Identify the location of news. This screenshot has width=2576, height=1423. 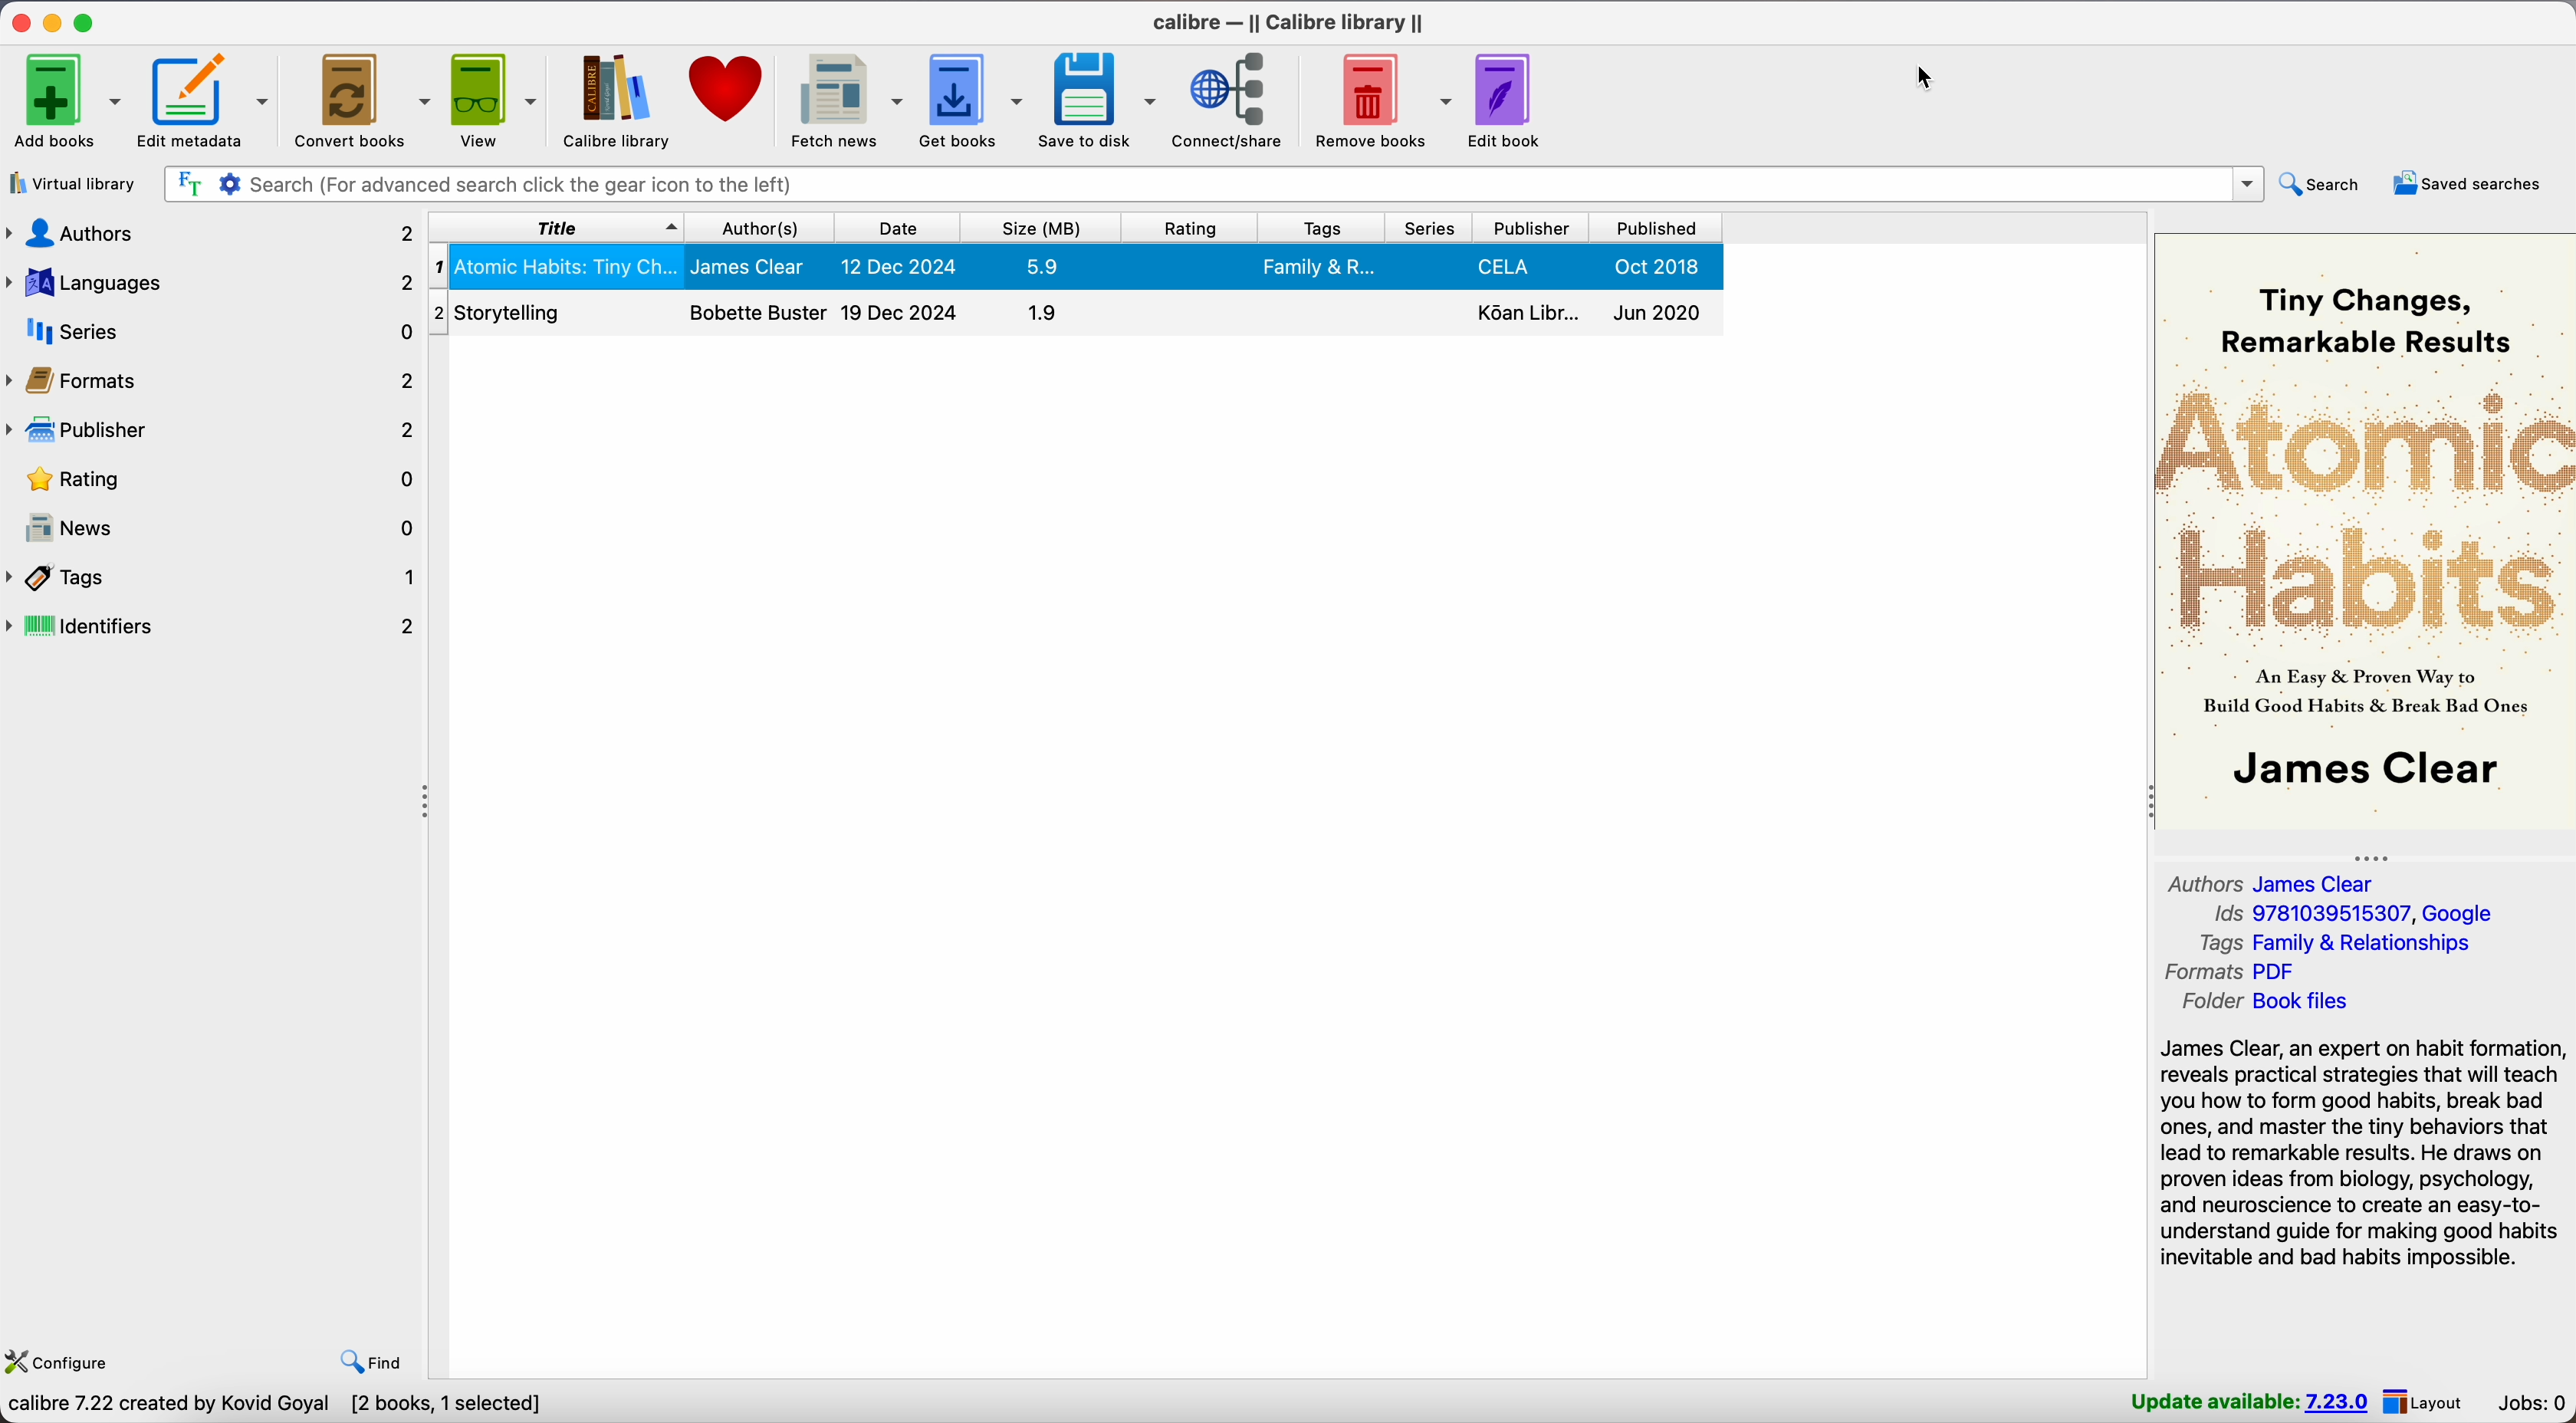
(222, 529).